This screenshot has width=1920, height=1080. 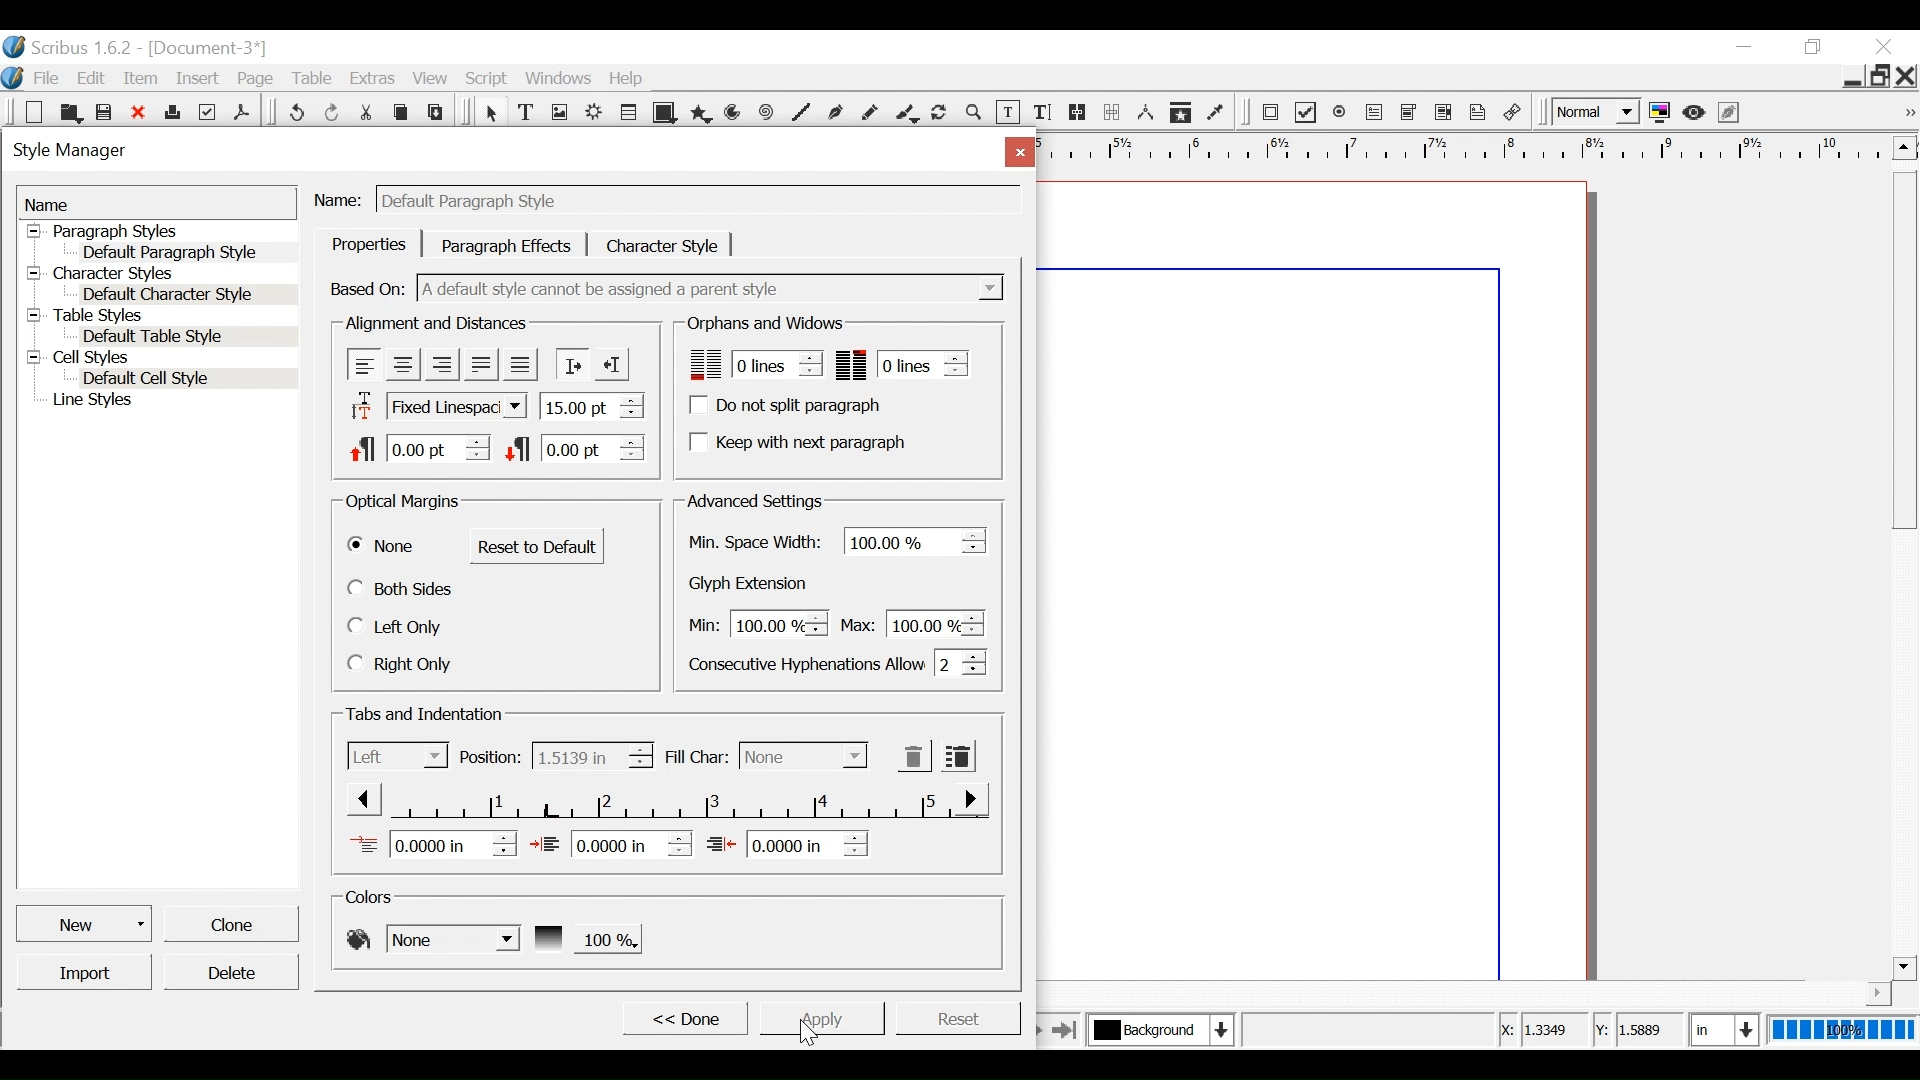 What do you see at coordinates (431, 78) in the screenshot?
I see `View` at bounding box center [431, 78].